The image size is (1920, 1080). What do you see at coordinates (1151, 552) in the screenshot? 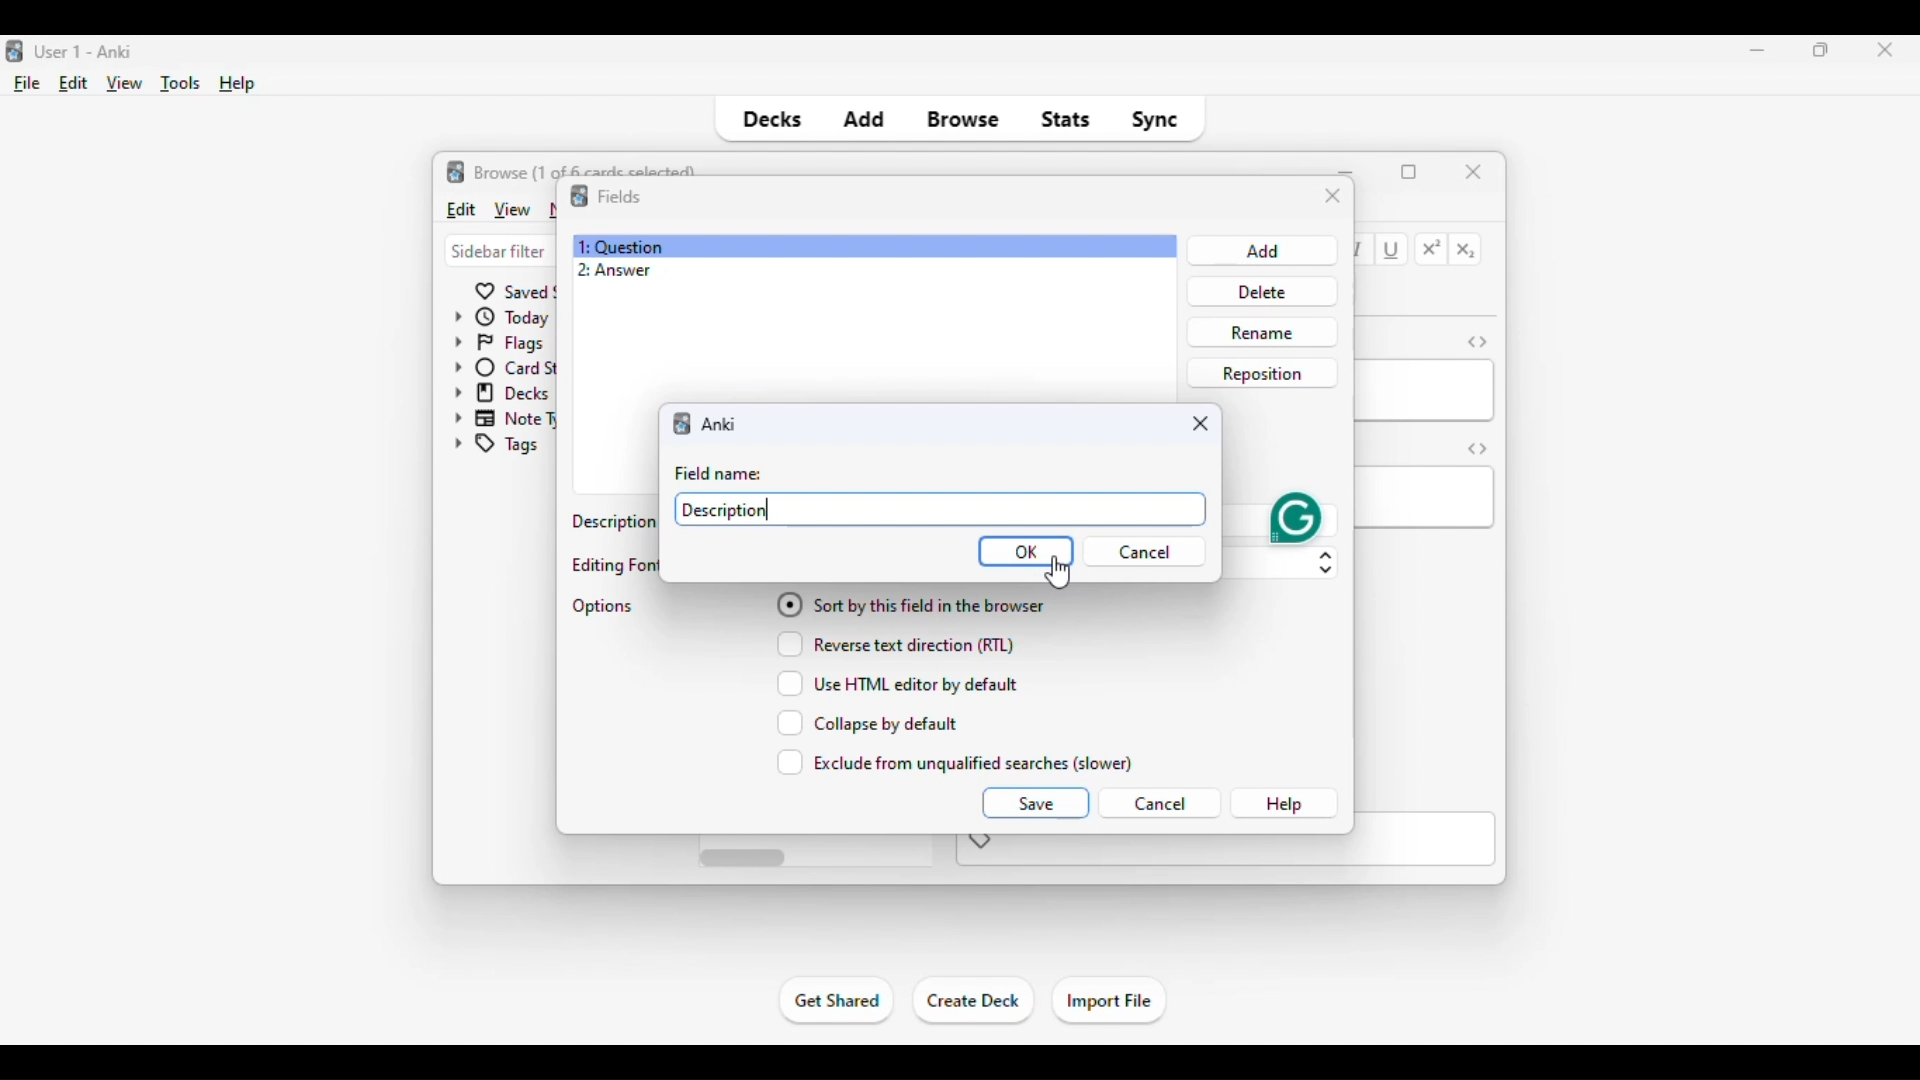
I see `cancel` at bounding box center [1151, 552].